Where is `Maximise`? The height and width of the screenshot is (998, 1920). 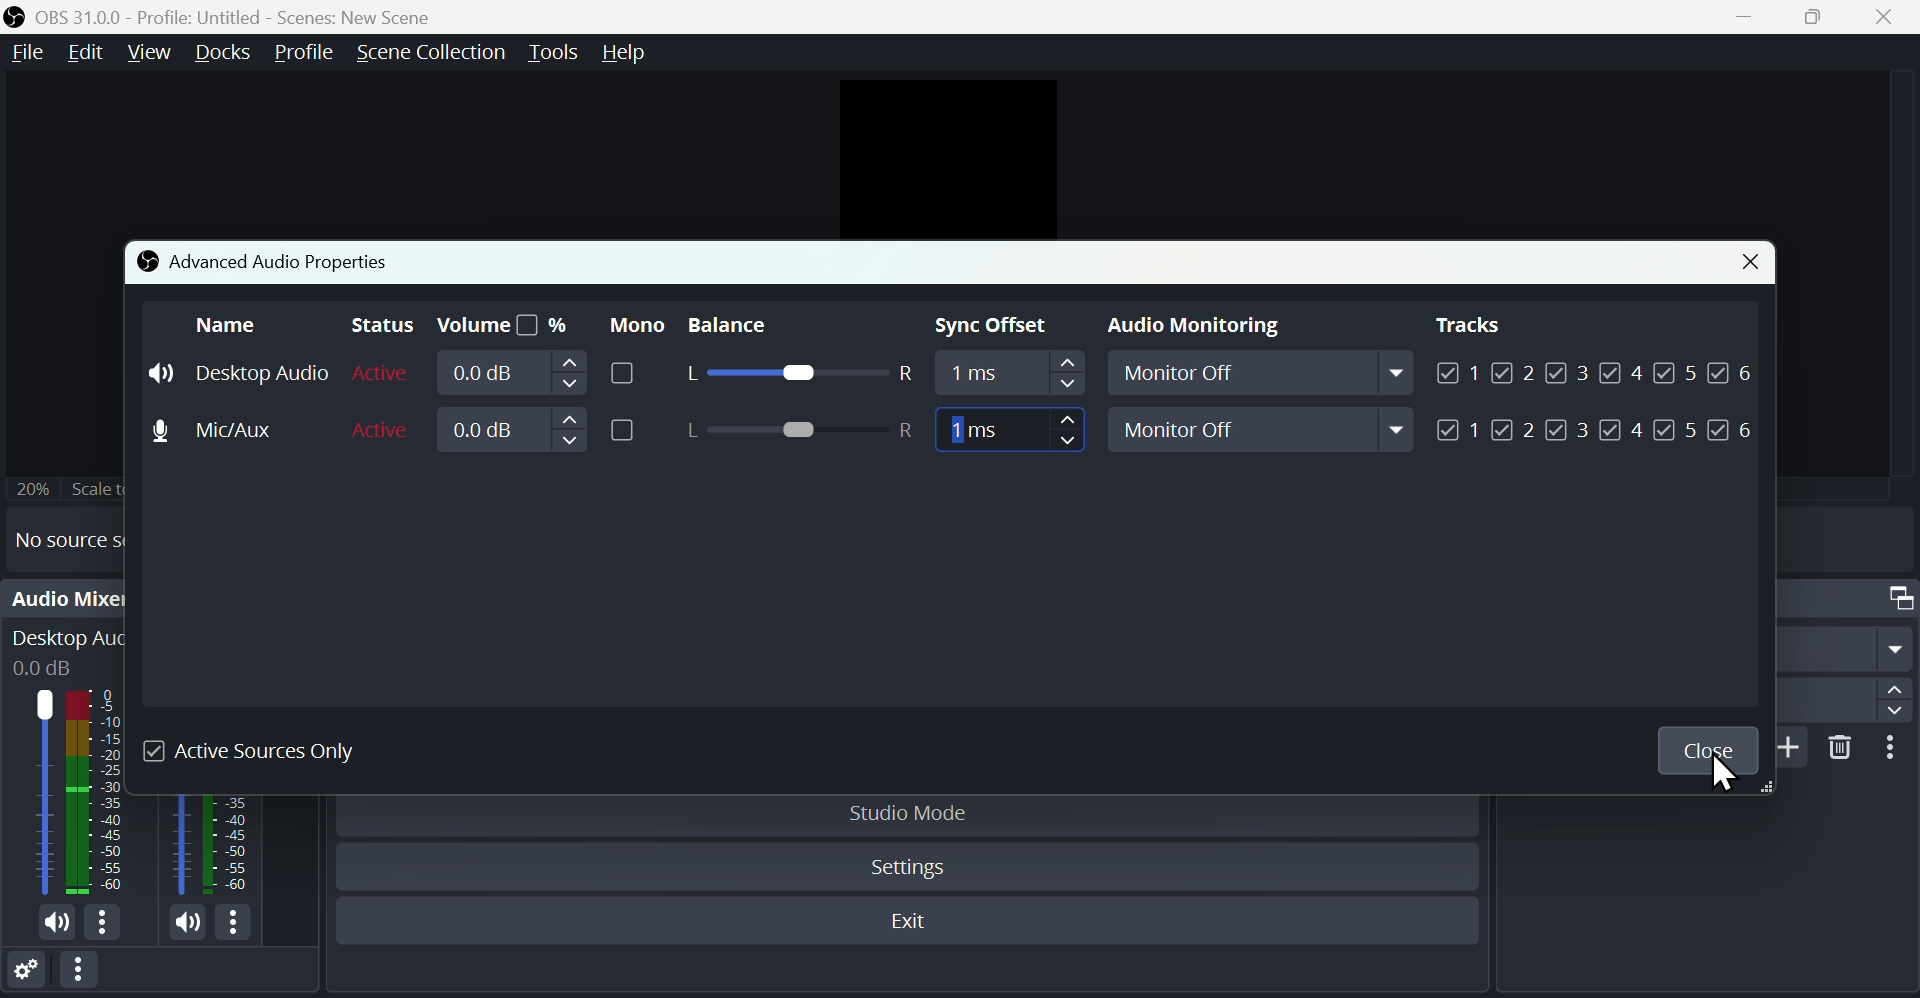 Maximise is located at coordinates (1824, 16).